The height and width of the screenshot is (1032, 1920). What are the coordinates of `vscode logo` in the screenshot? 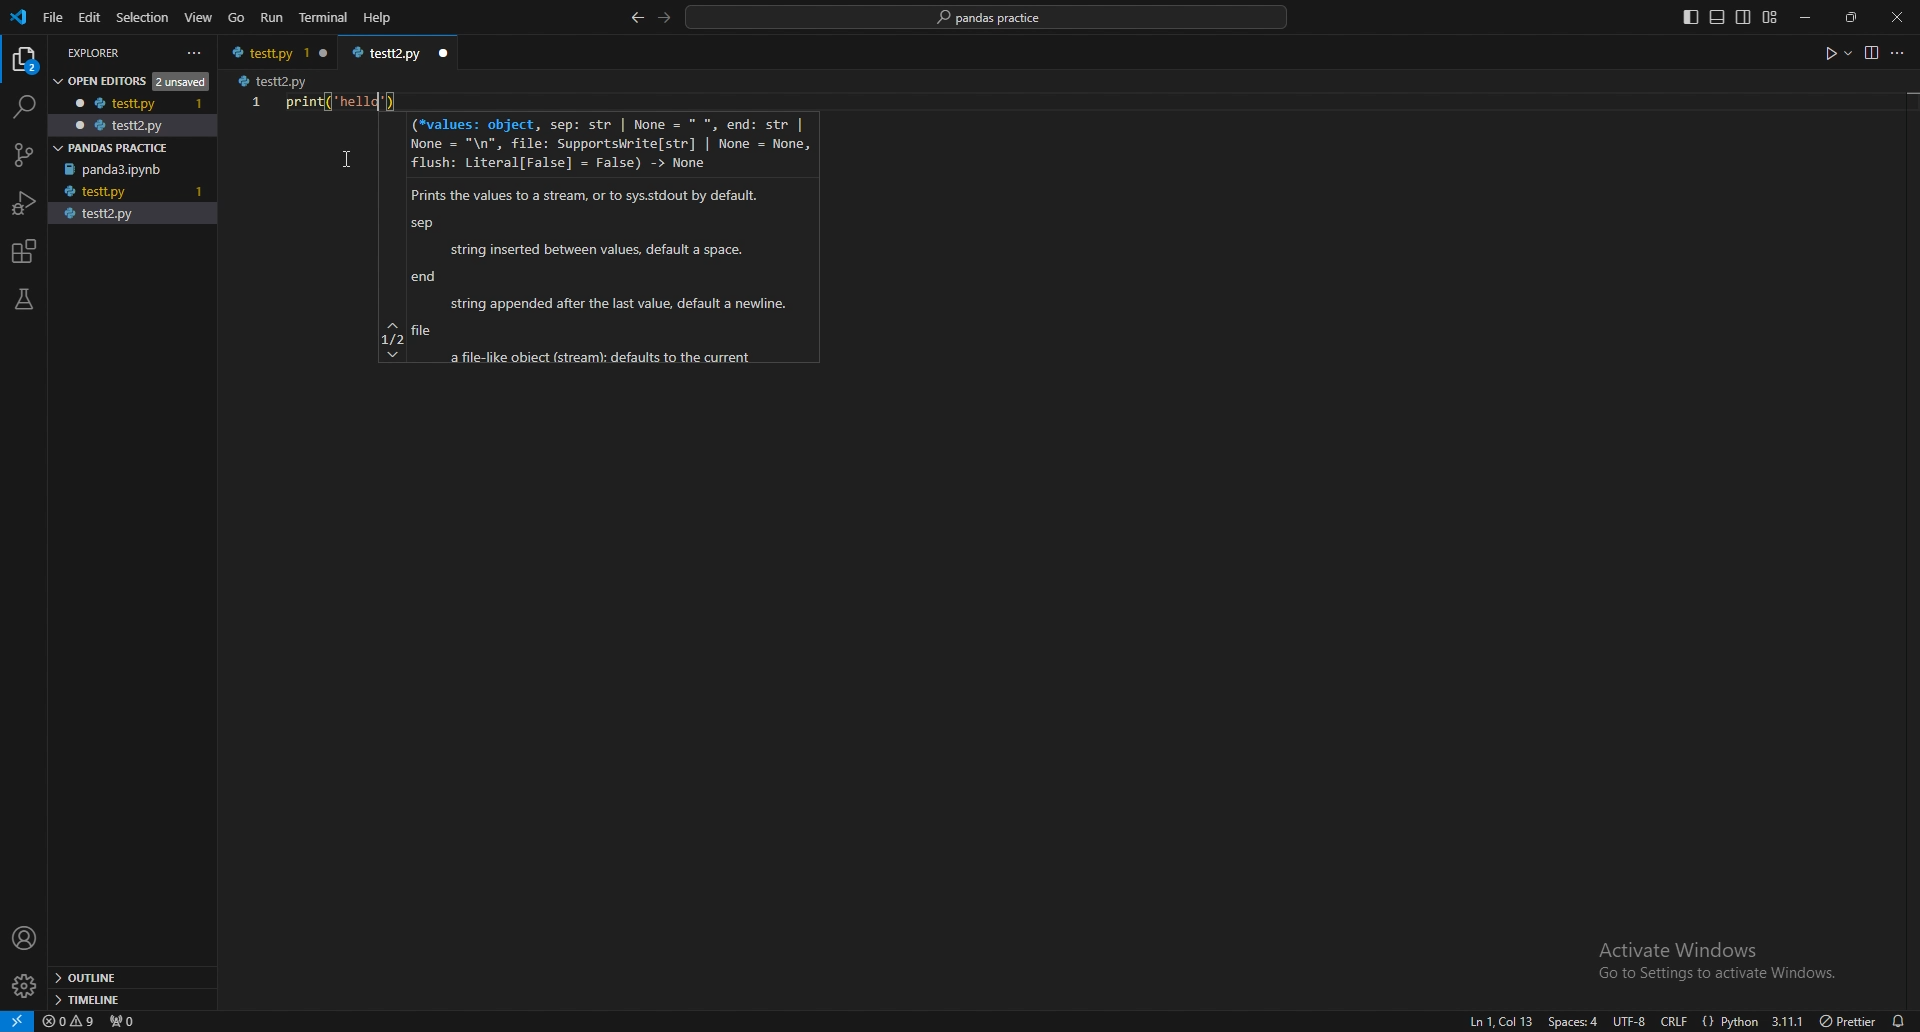 It's located at (18, 18).